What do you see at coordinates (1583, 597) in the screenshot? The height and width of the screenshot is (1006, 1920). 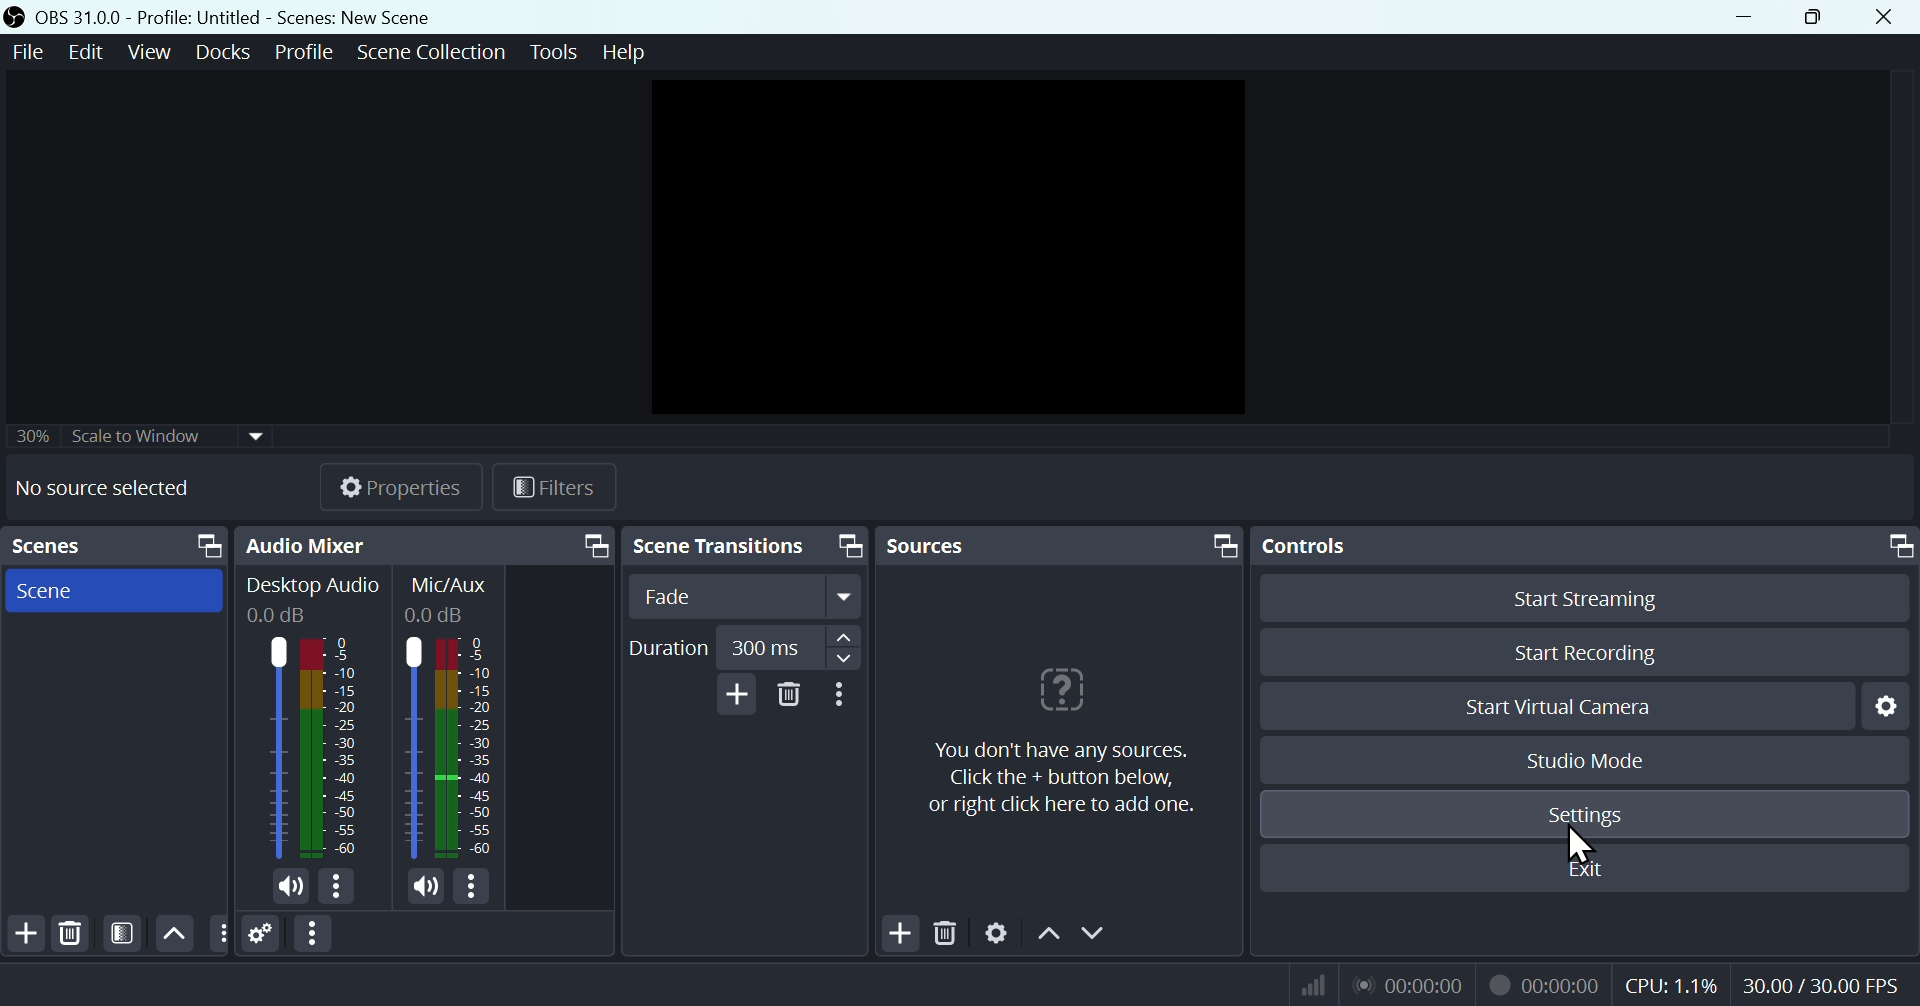 I see `Start streaming` at bounding box center [1583, 597].